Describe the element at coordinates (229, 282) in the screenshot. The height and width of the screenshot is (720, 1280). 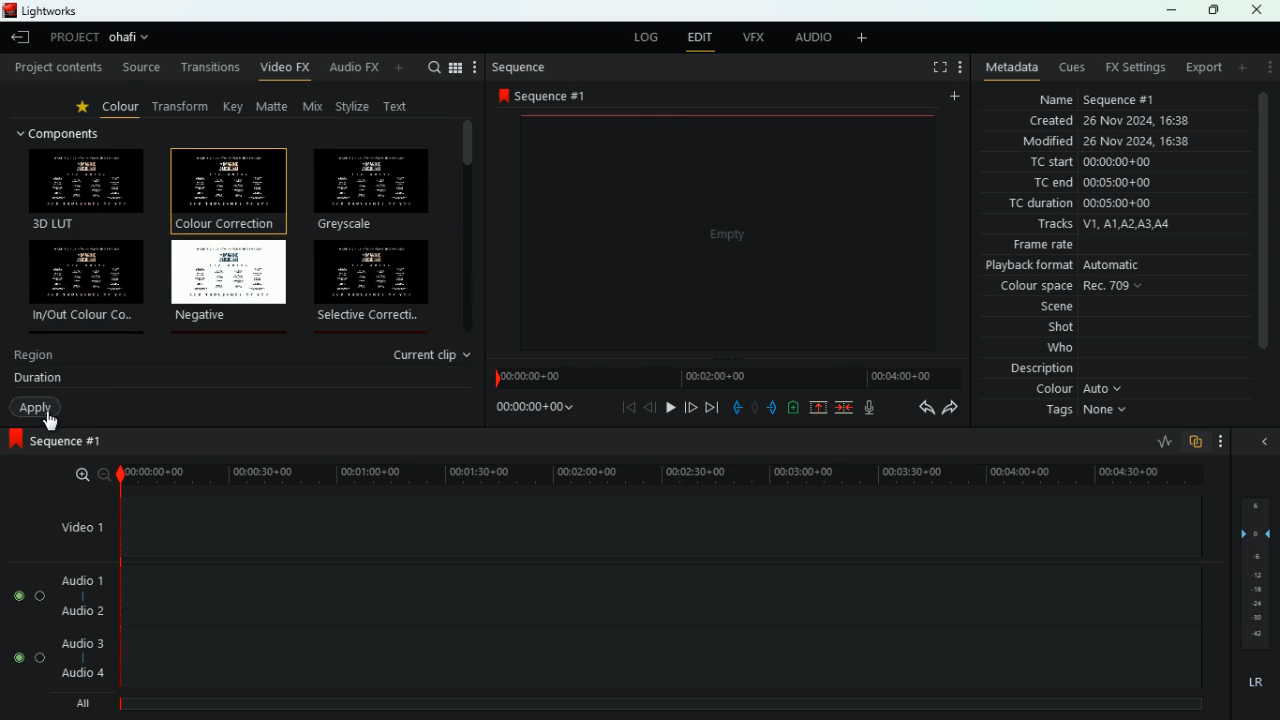
I see `negative` at that location.